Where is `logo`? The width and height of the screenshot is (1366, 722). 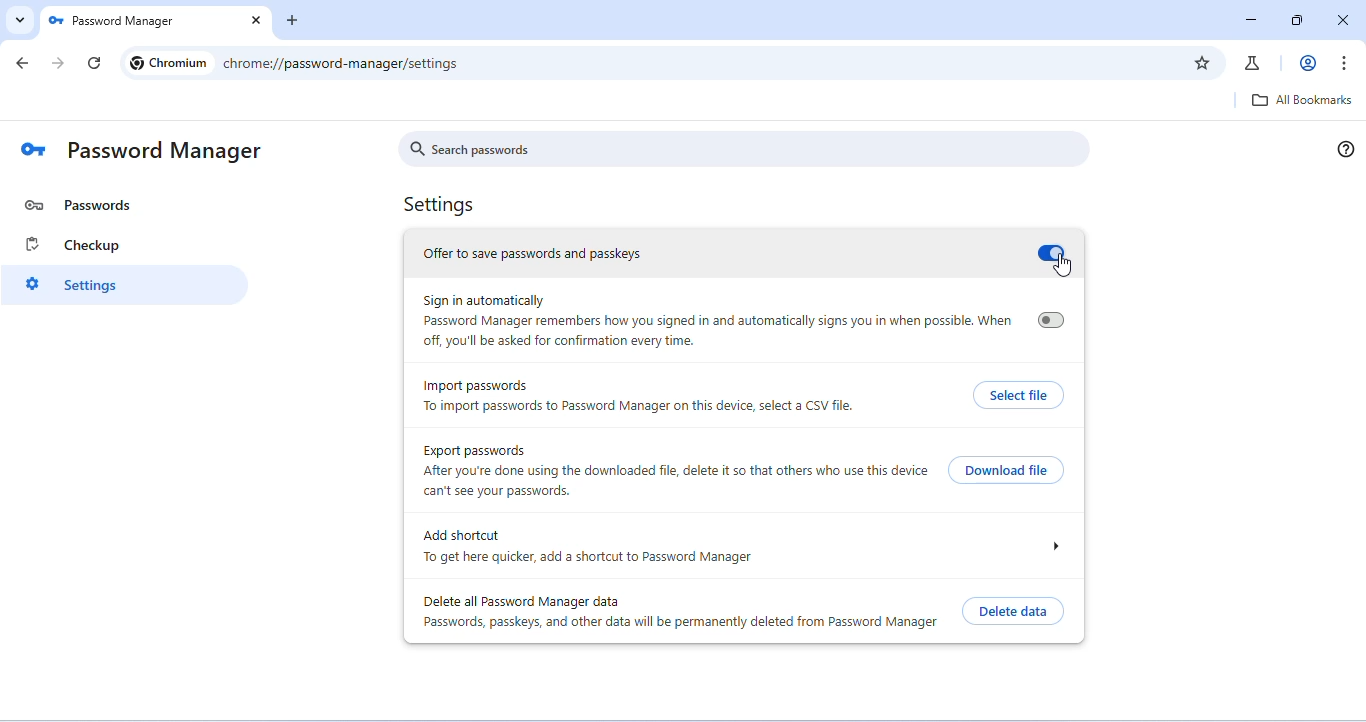 logo is located at coordinates (33, 152).